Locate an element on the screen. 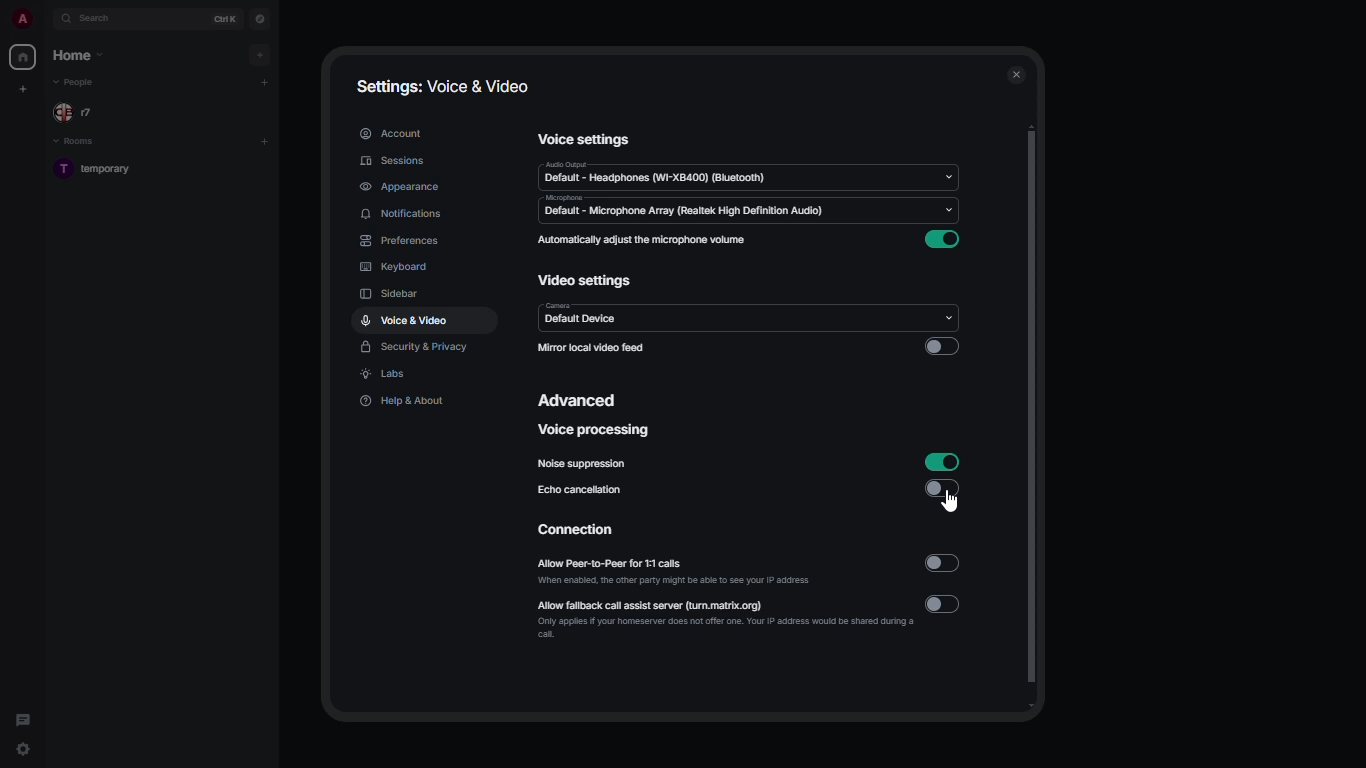 The width and height of the screenshot is (1366, 768). voice processing is located at coordinates (594, 431).